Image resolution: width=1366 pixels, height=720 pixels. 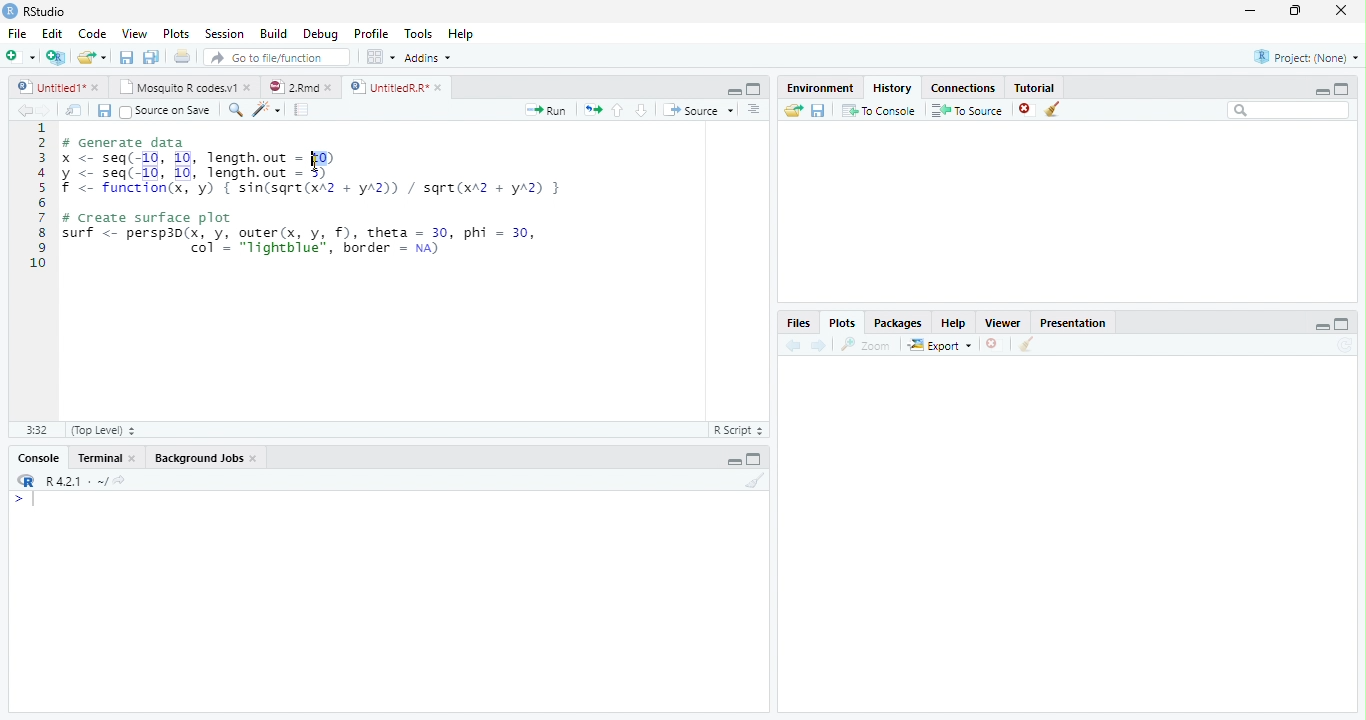 I want to click on close, so click(x=248, y=87).